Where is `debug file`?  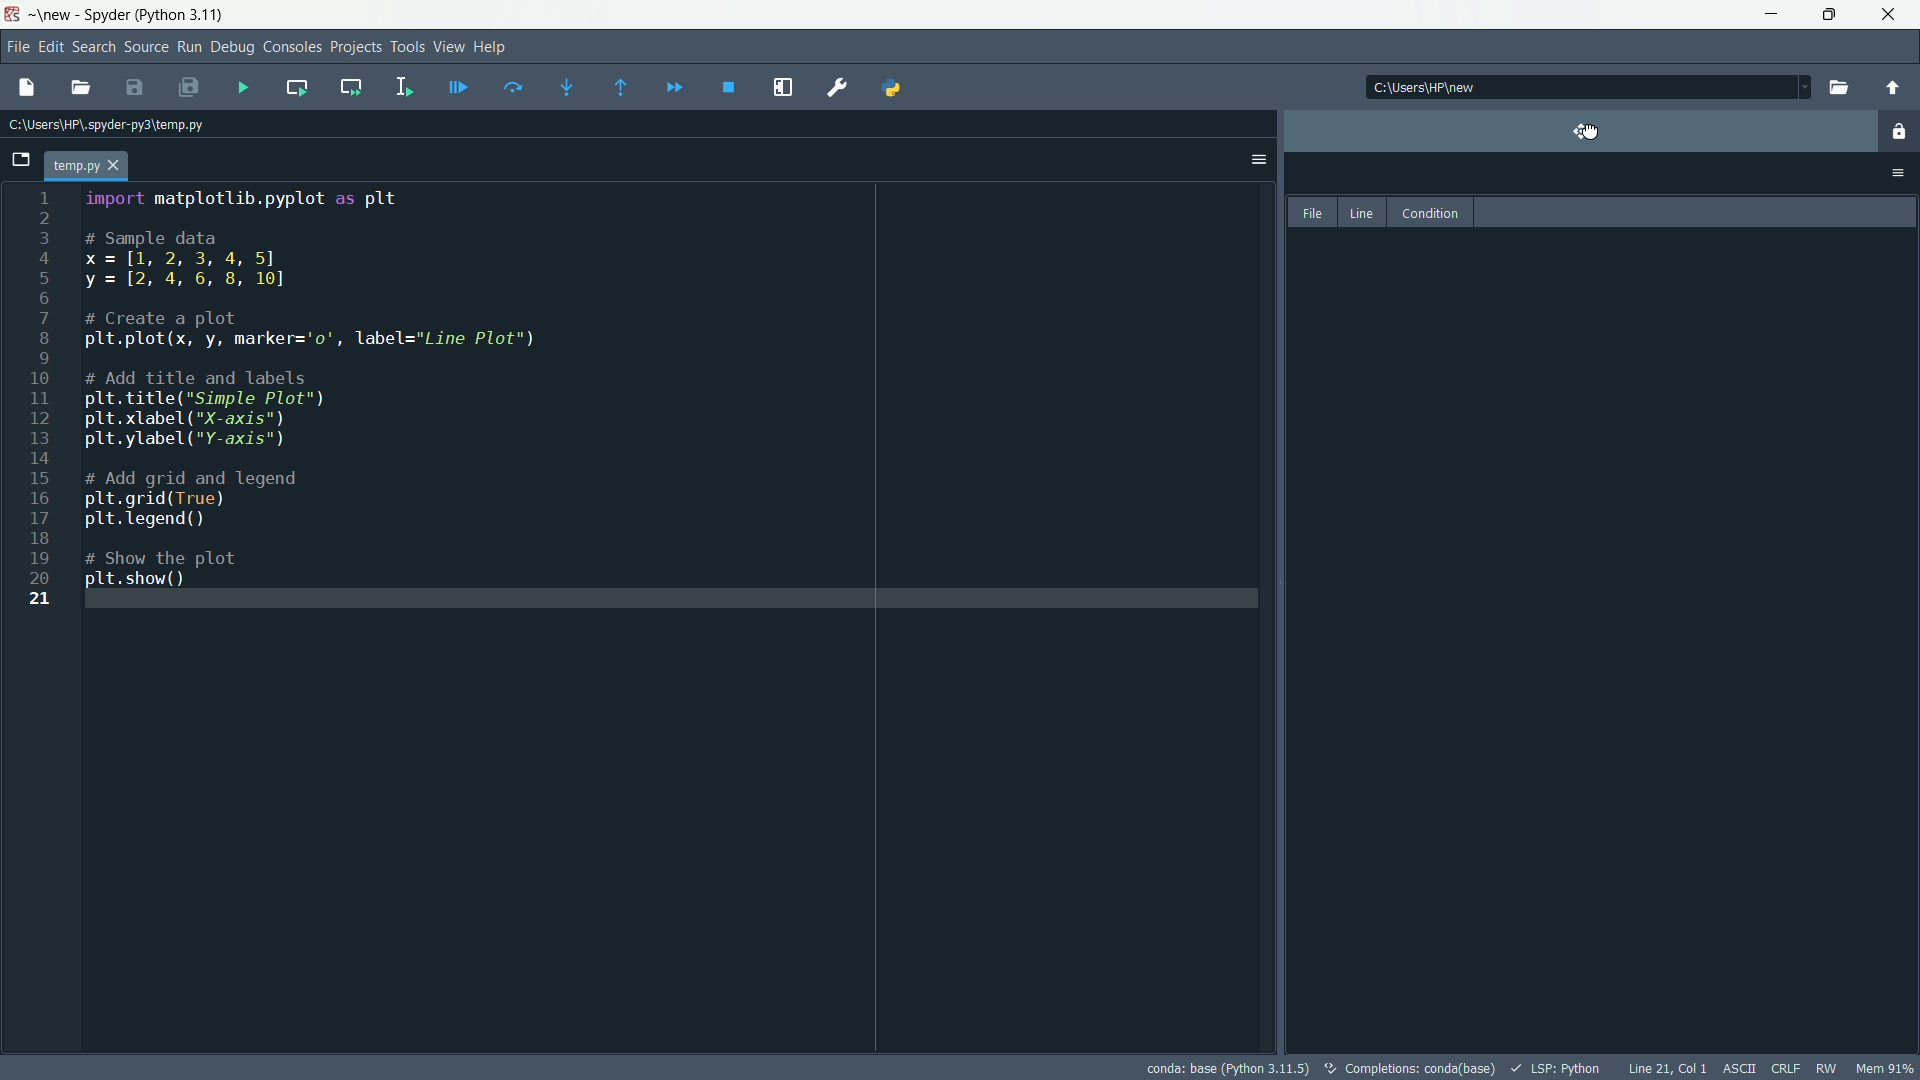
debug file is located at coordinates (459, 85).